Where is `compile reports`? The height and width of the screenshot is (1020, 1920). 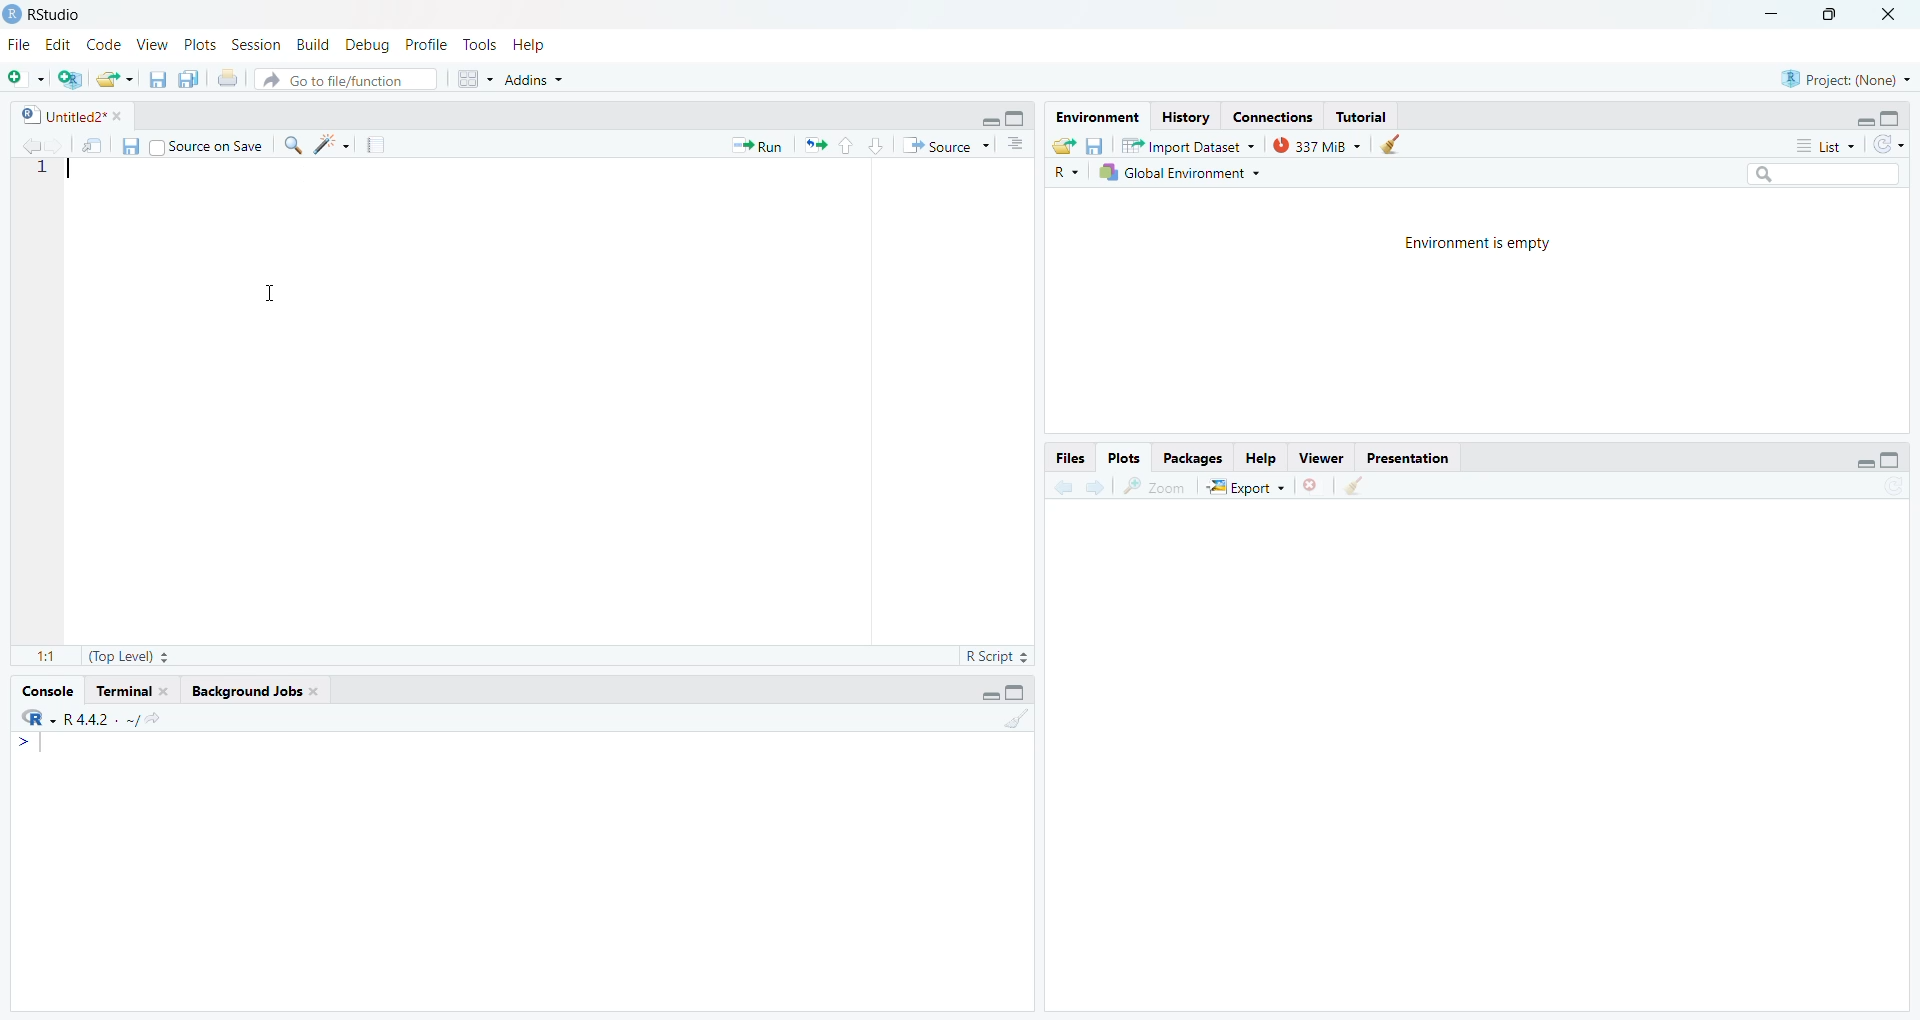 compile reports is located at coordinates (379, 147).